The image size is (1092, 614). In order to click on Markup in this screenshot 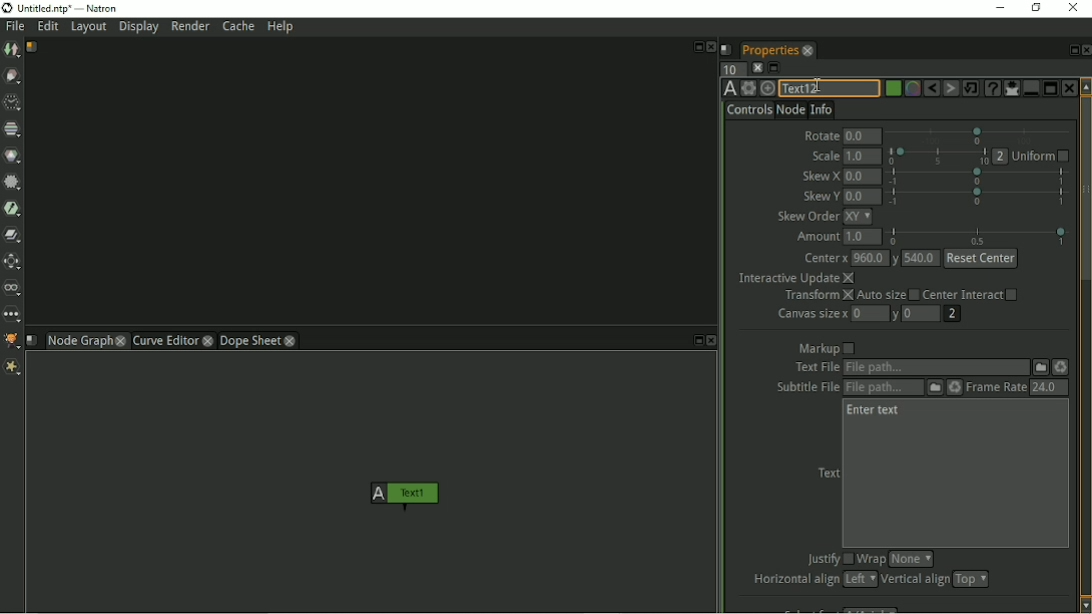, I will do `click(827, 348)`.